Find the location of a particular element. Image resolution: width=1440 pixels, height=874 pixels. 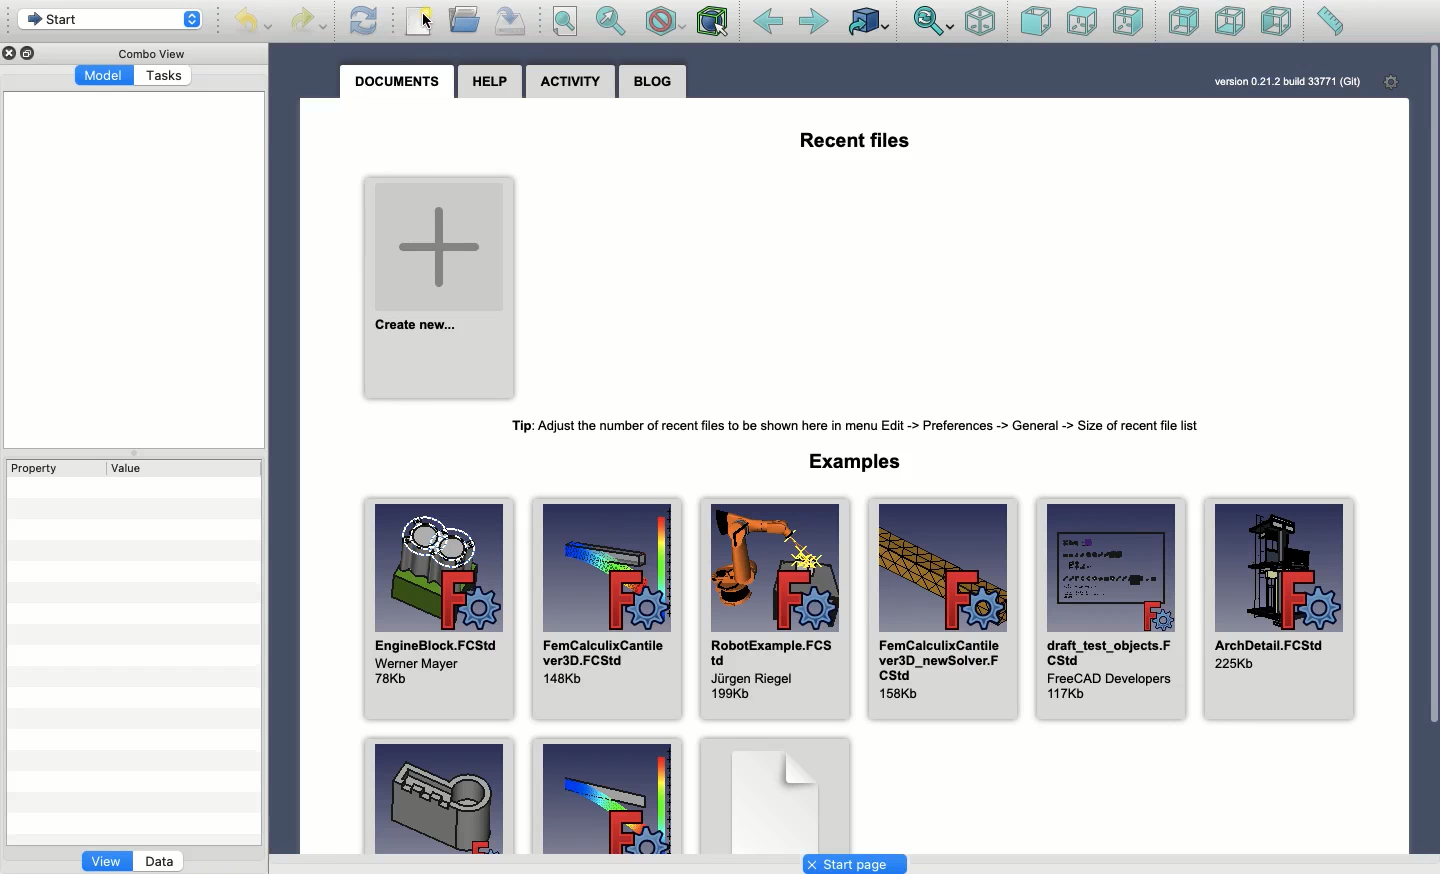

Back is located at coordinates (767, 23).